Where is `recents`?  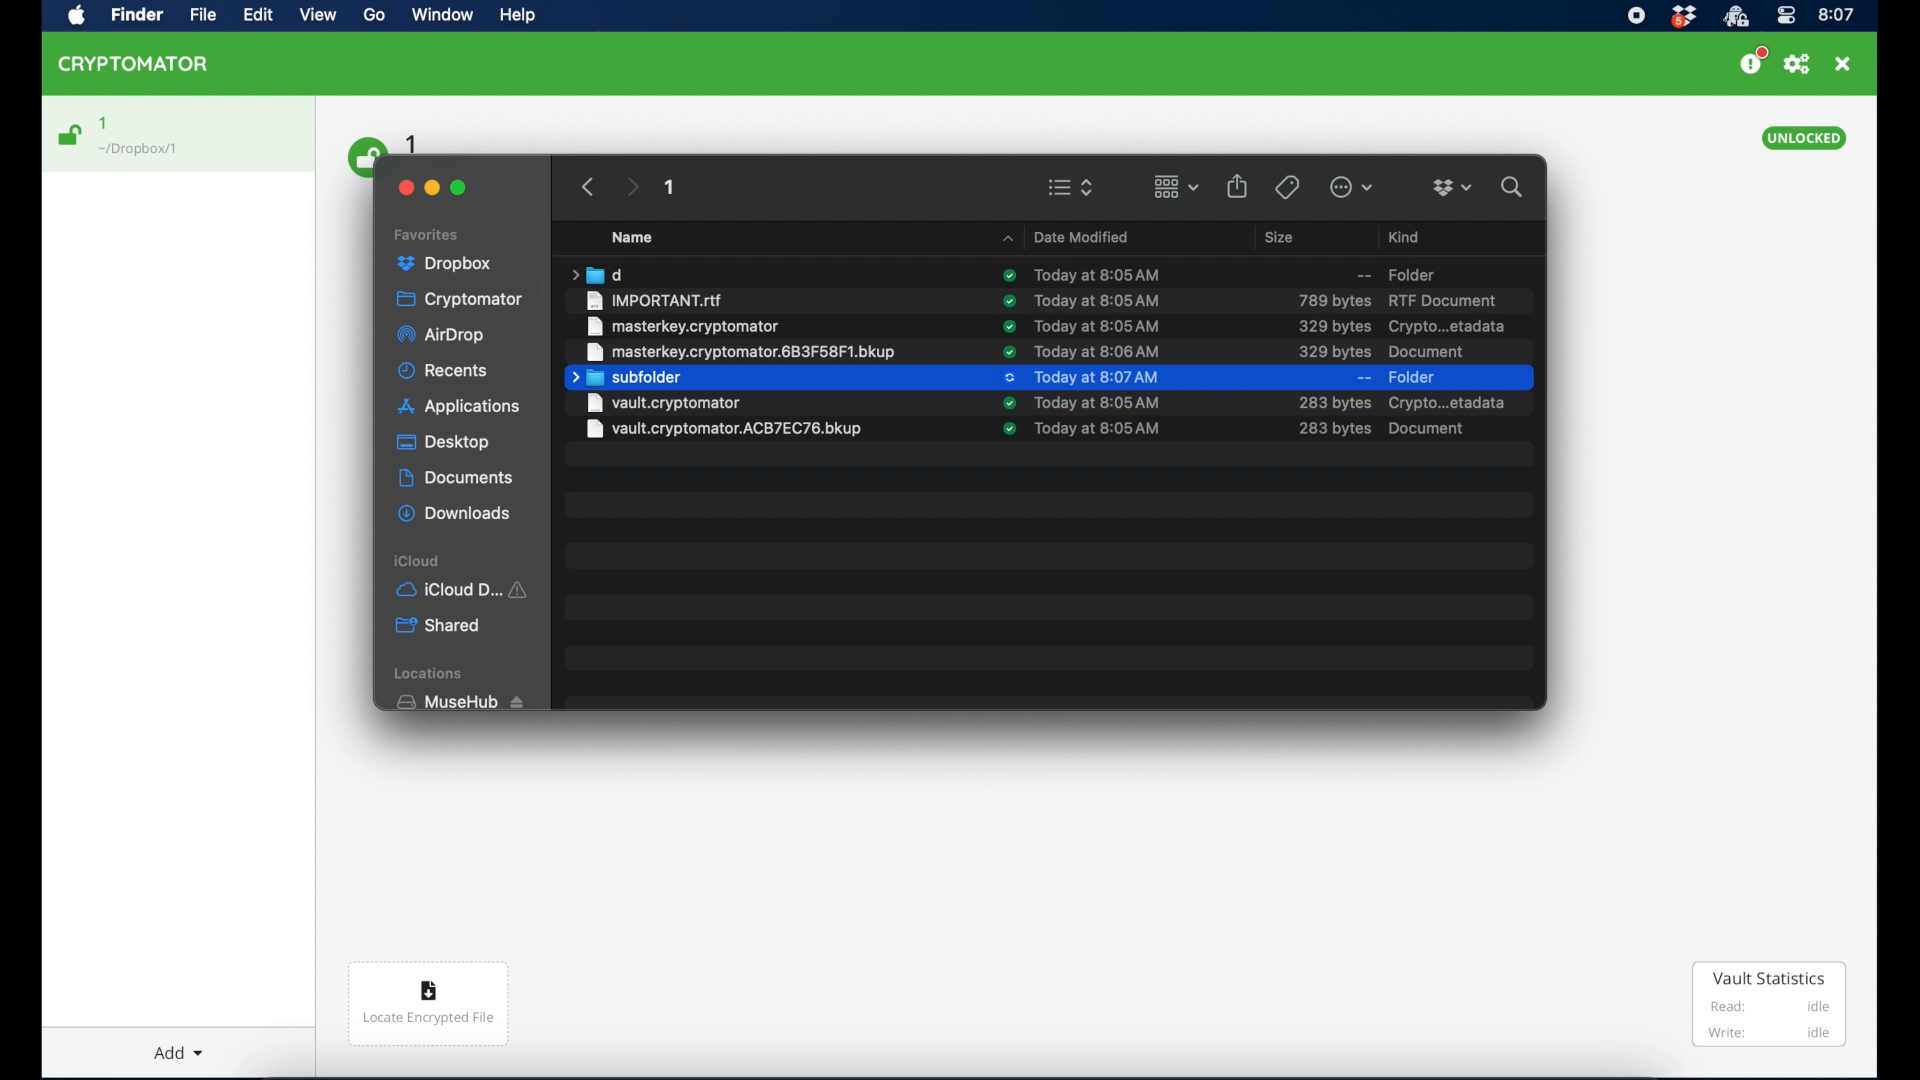 recents is located at coordinates (444, 371).